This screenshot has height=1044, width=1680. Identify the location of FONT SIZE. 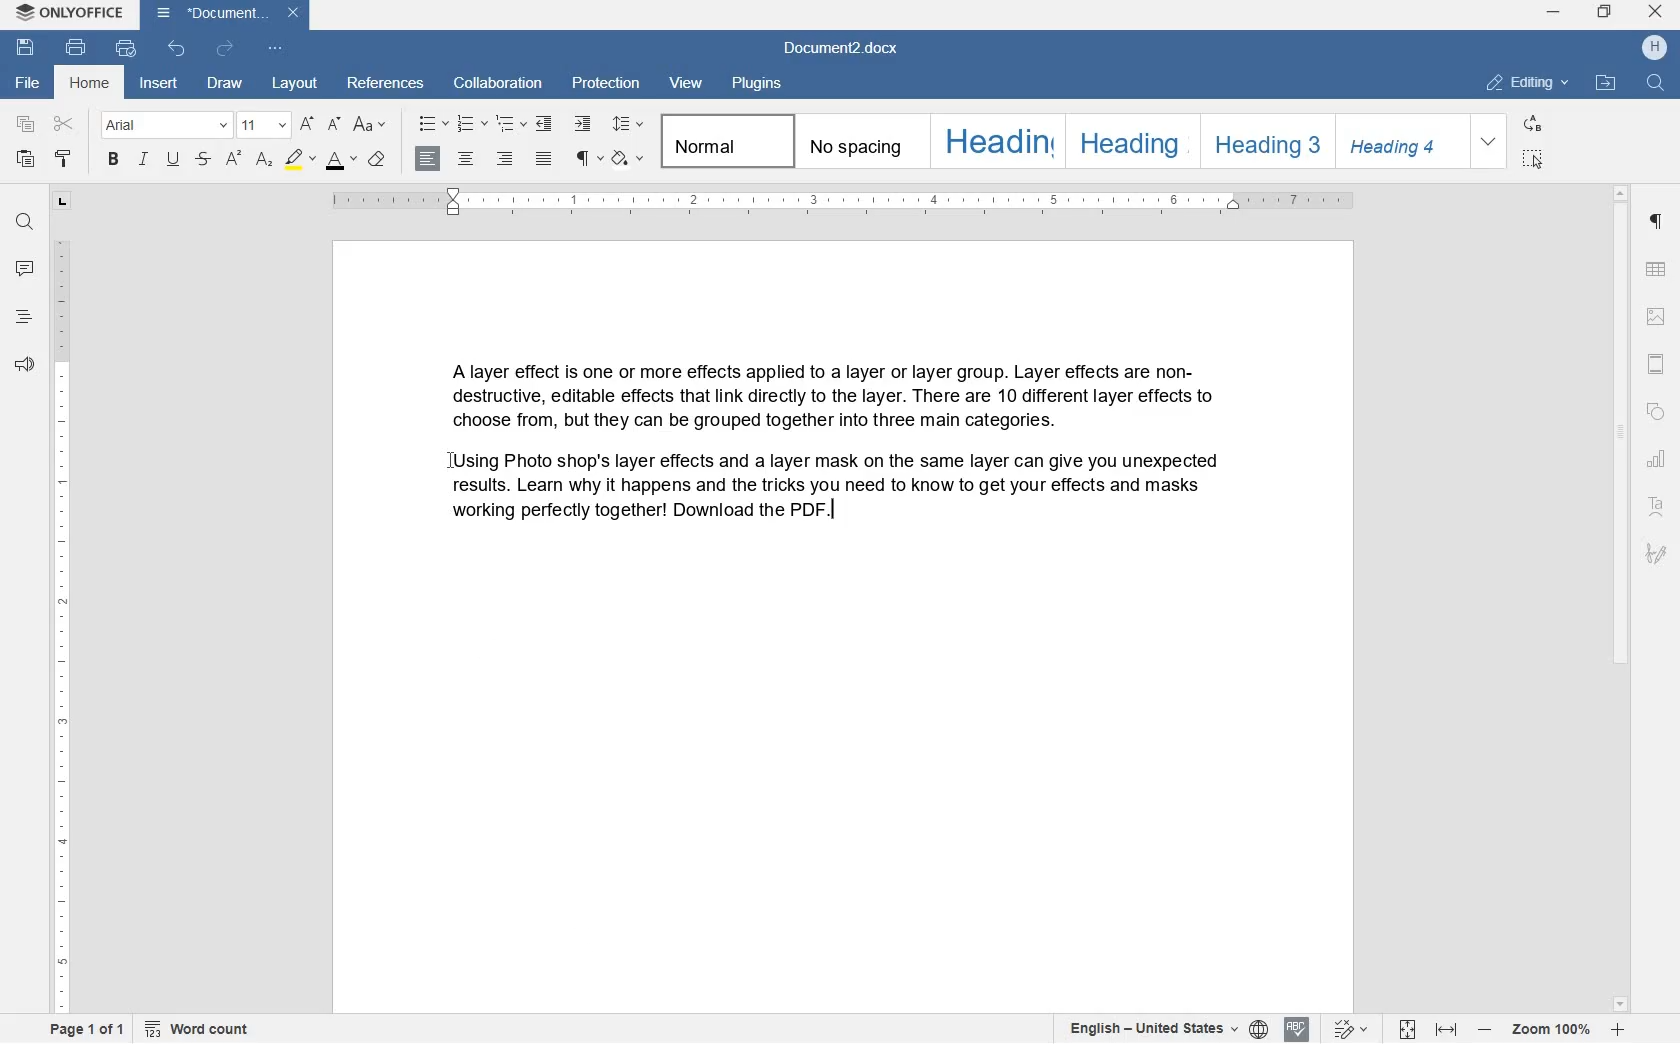
(343, 162).